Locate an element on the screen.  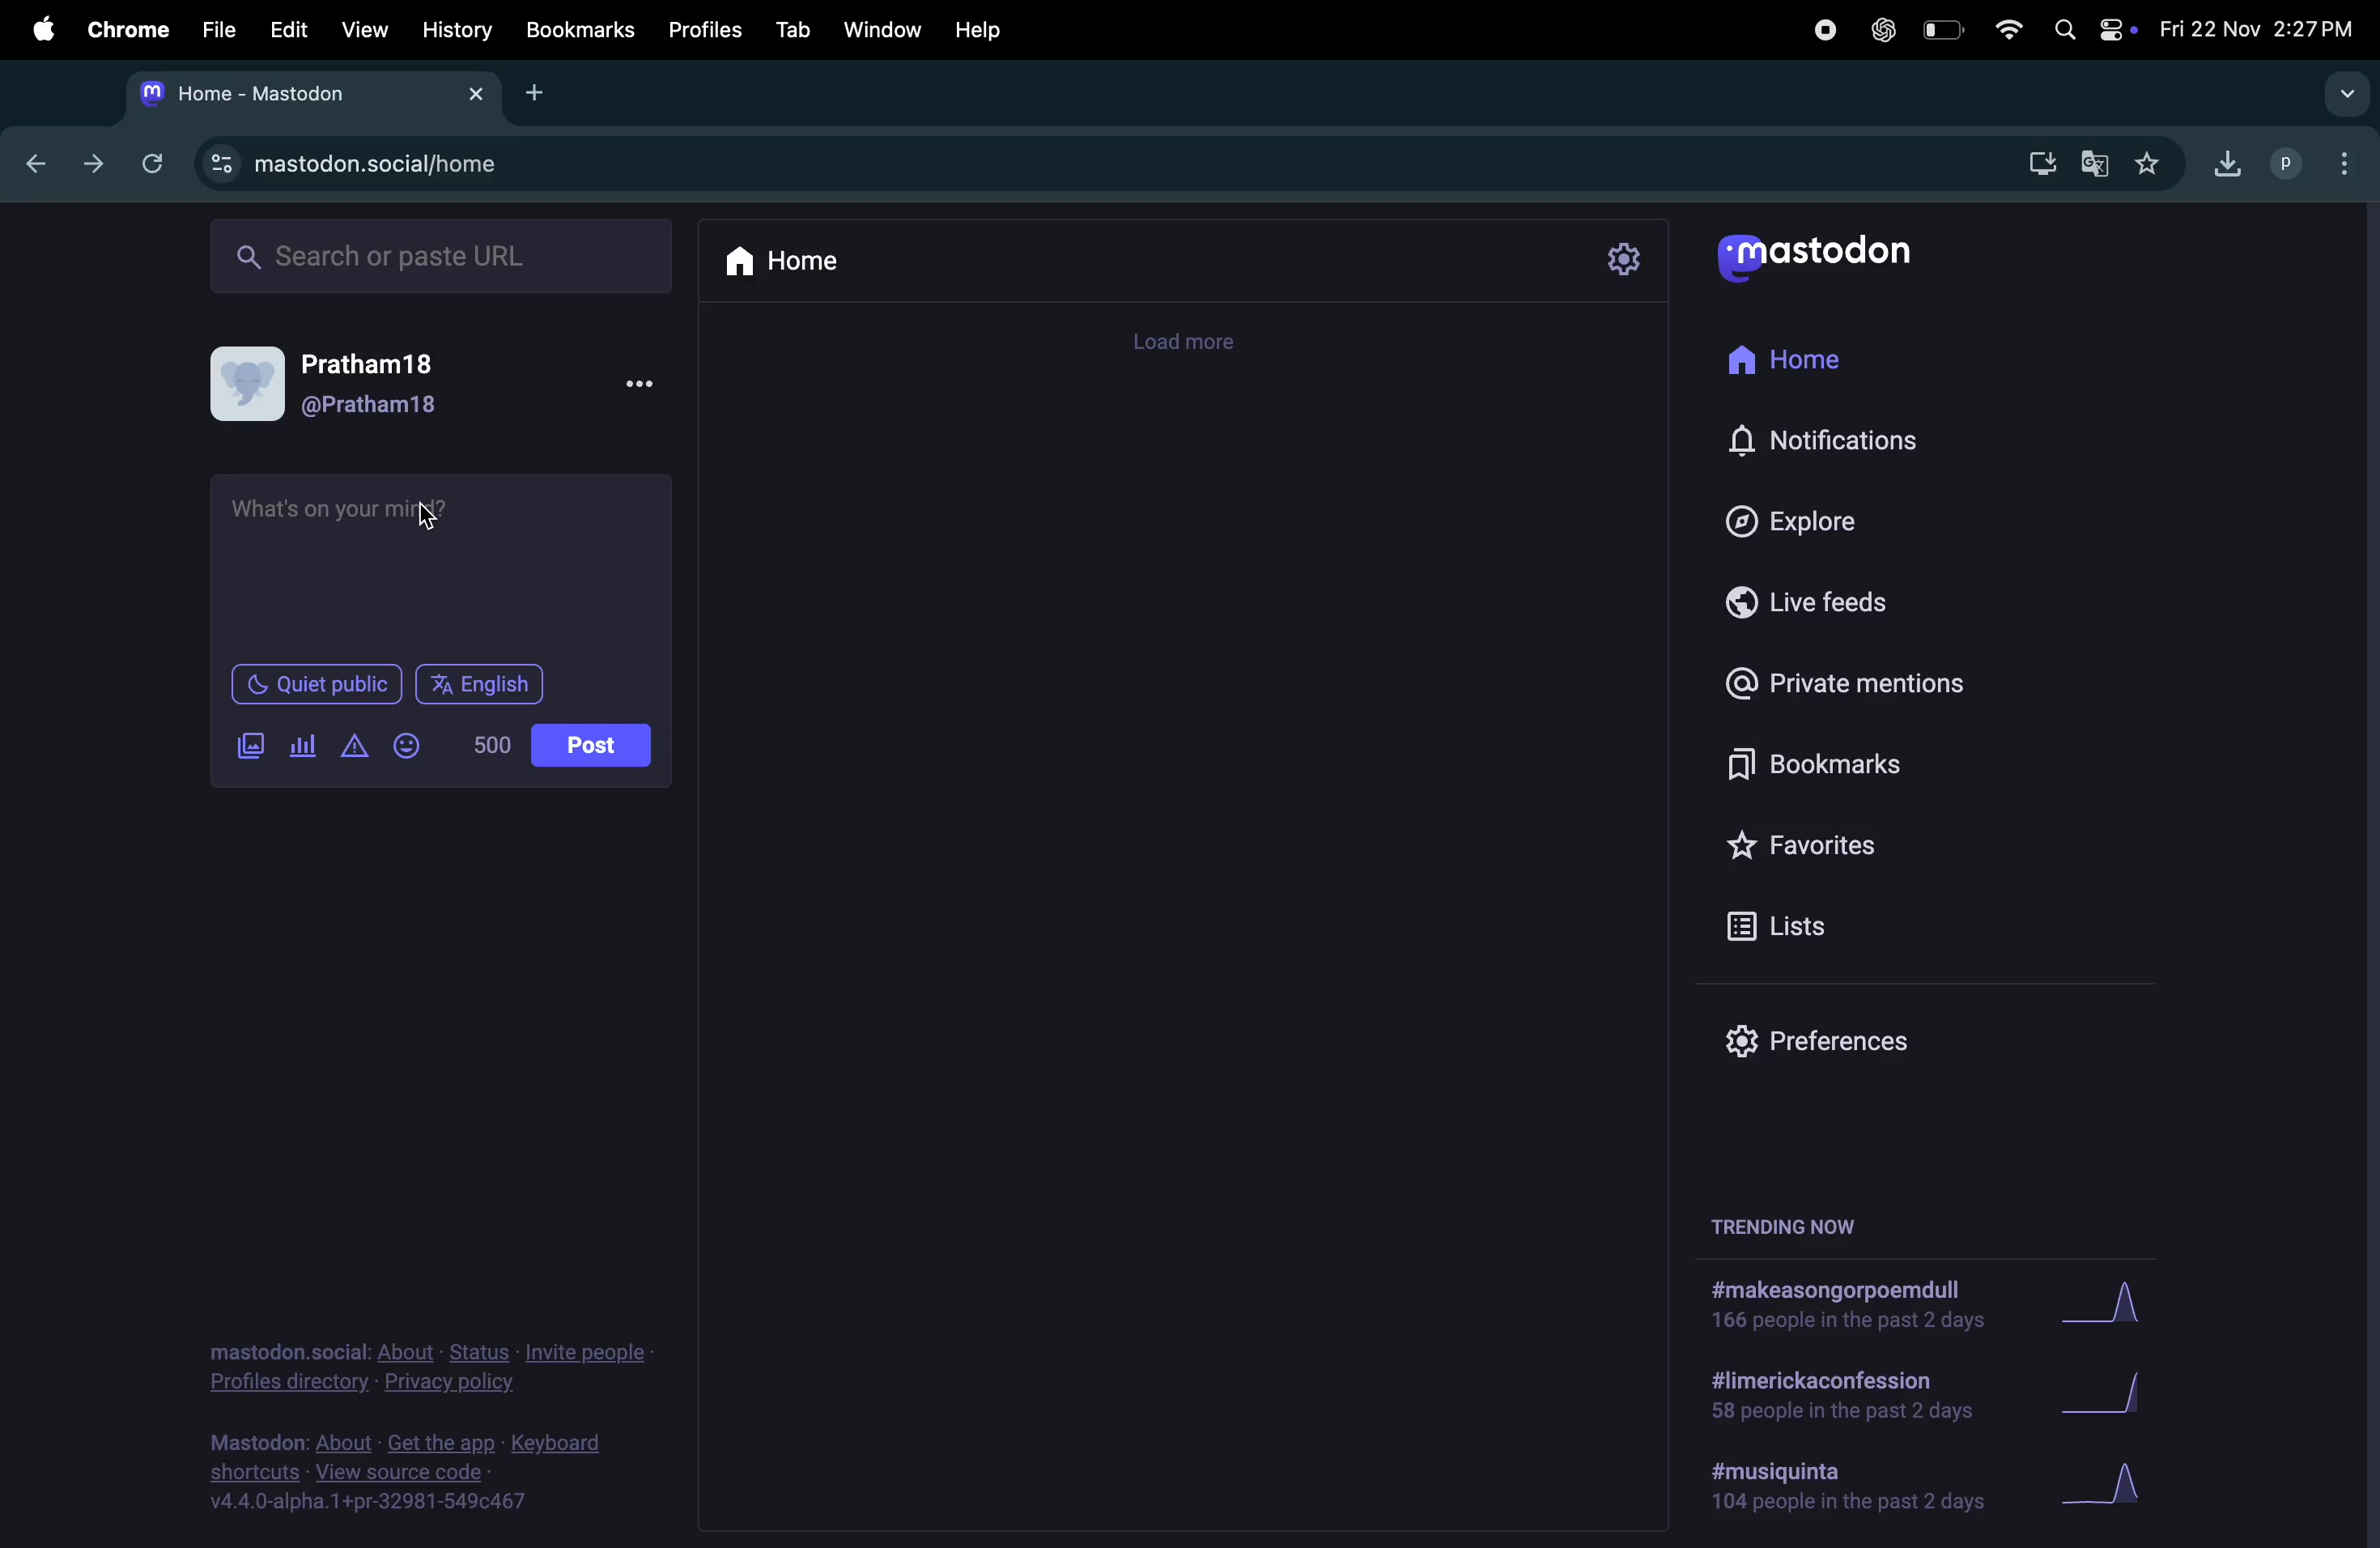
settings is located at coordinates (1626, 260).